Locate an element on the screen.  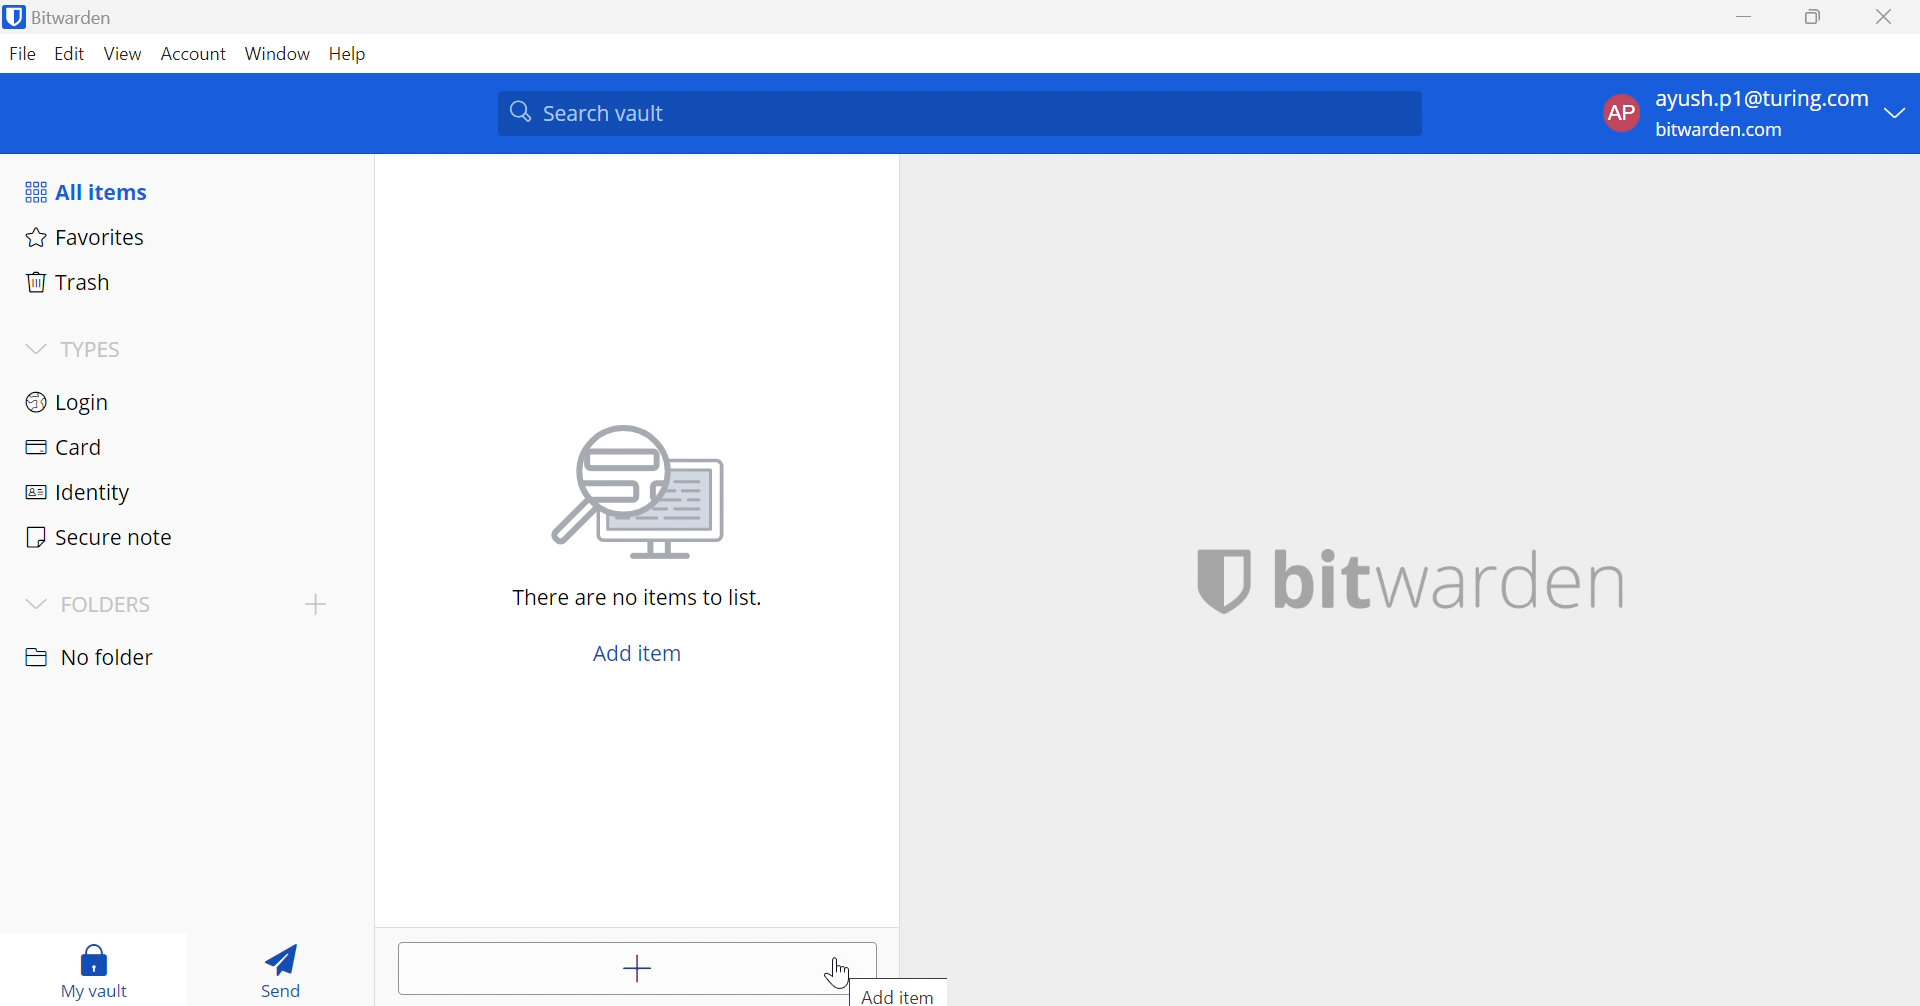
My vault is located at coordinates (97, 970).